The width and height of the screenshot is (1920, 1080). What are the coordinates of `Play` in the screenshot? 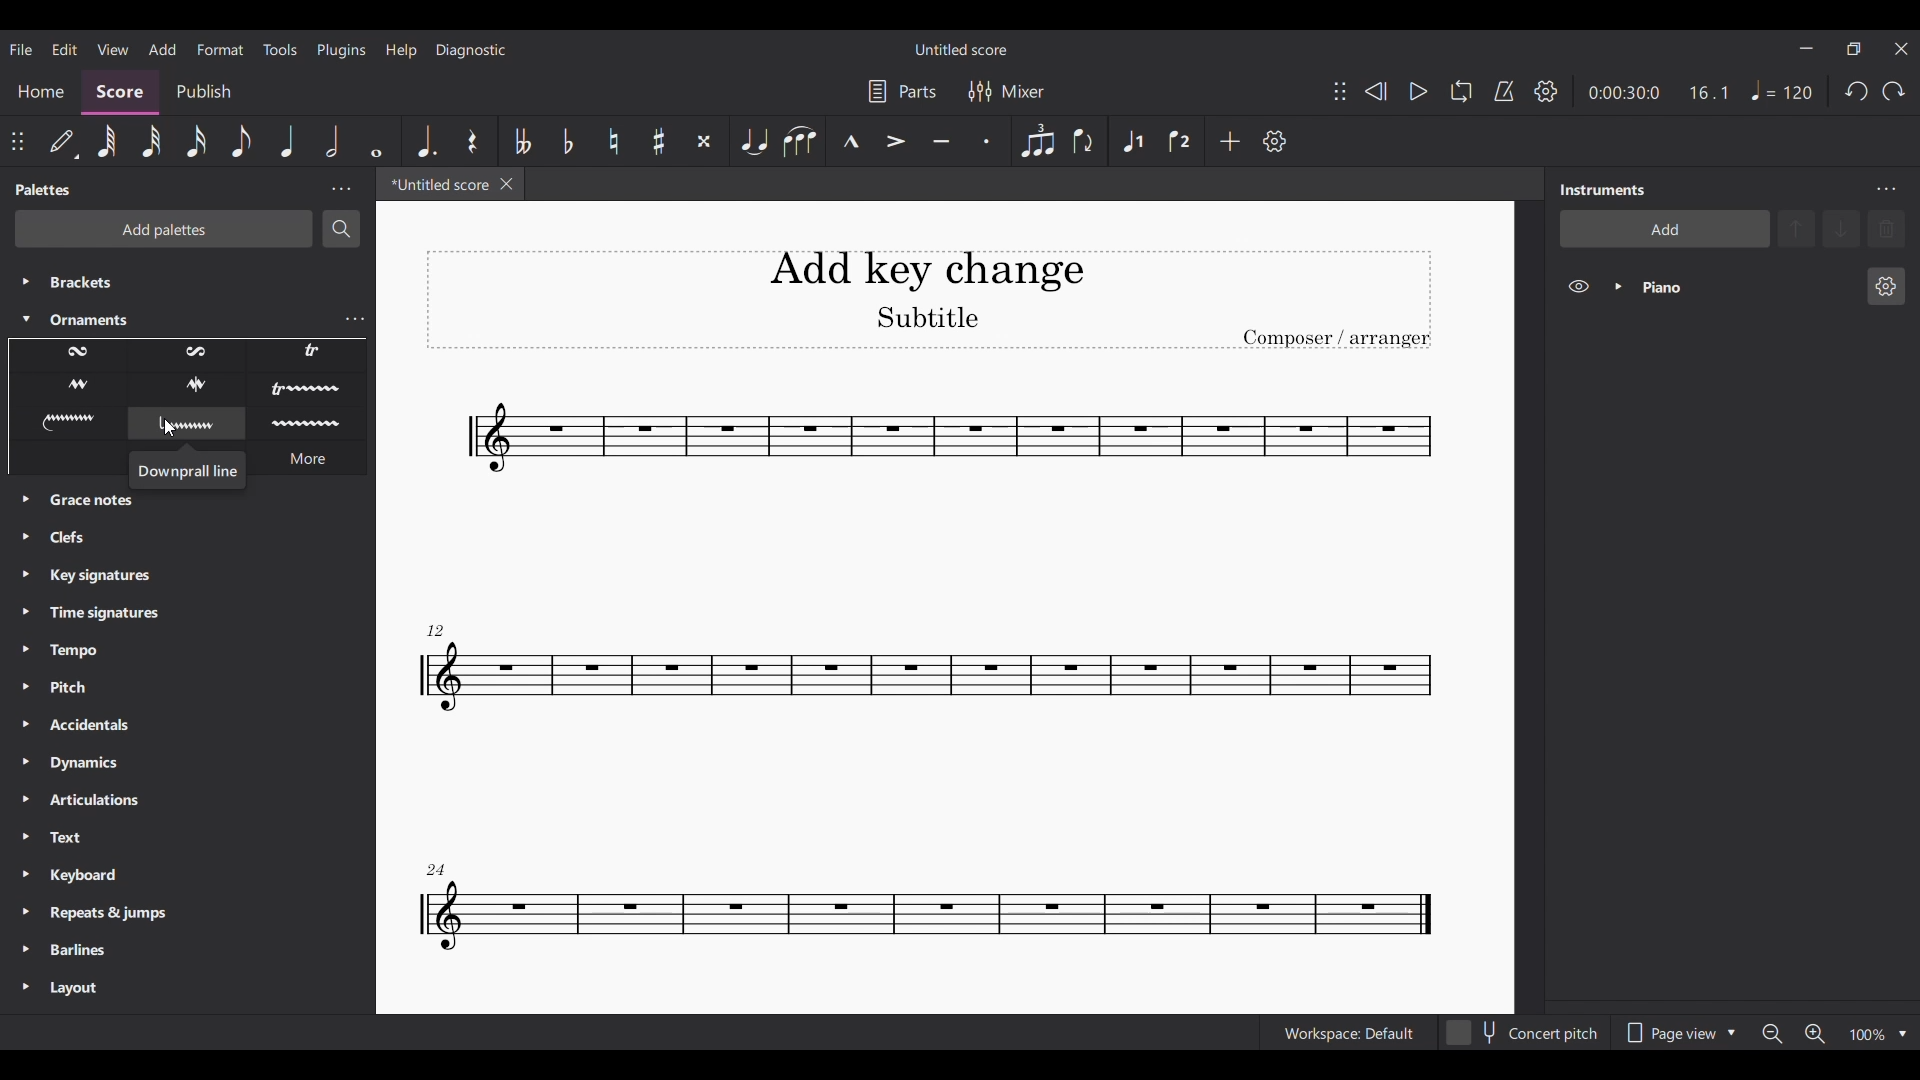 It's located at (1417, 92).